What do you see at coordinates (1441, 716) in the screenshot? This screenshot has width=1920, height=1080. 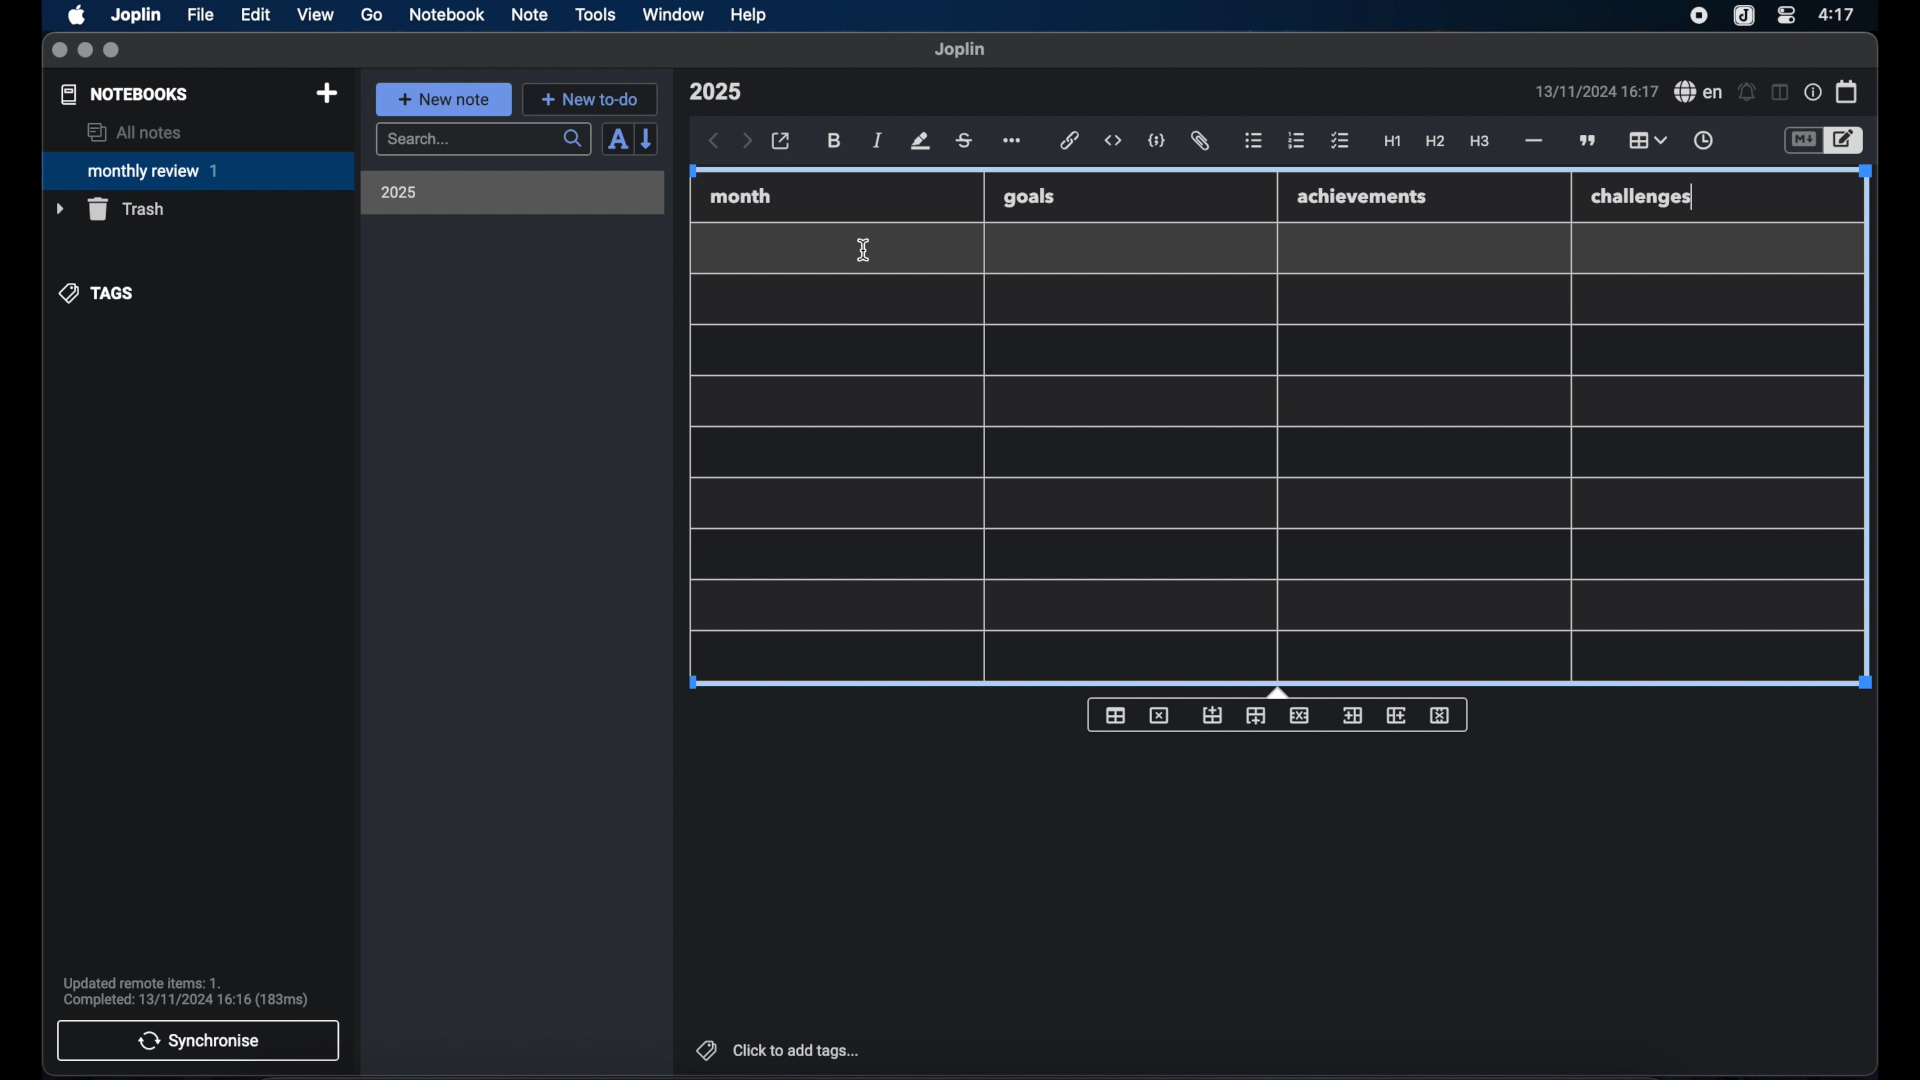 I see `delete column` at bounding box center [1441, 716].